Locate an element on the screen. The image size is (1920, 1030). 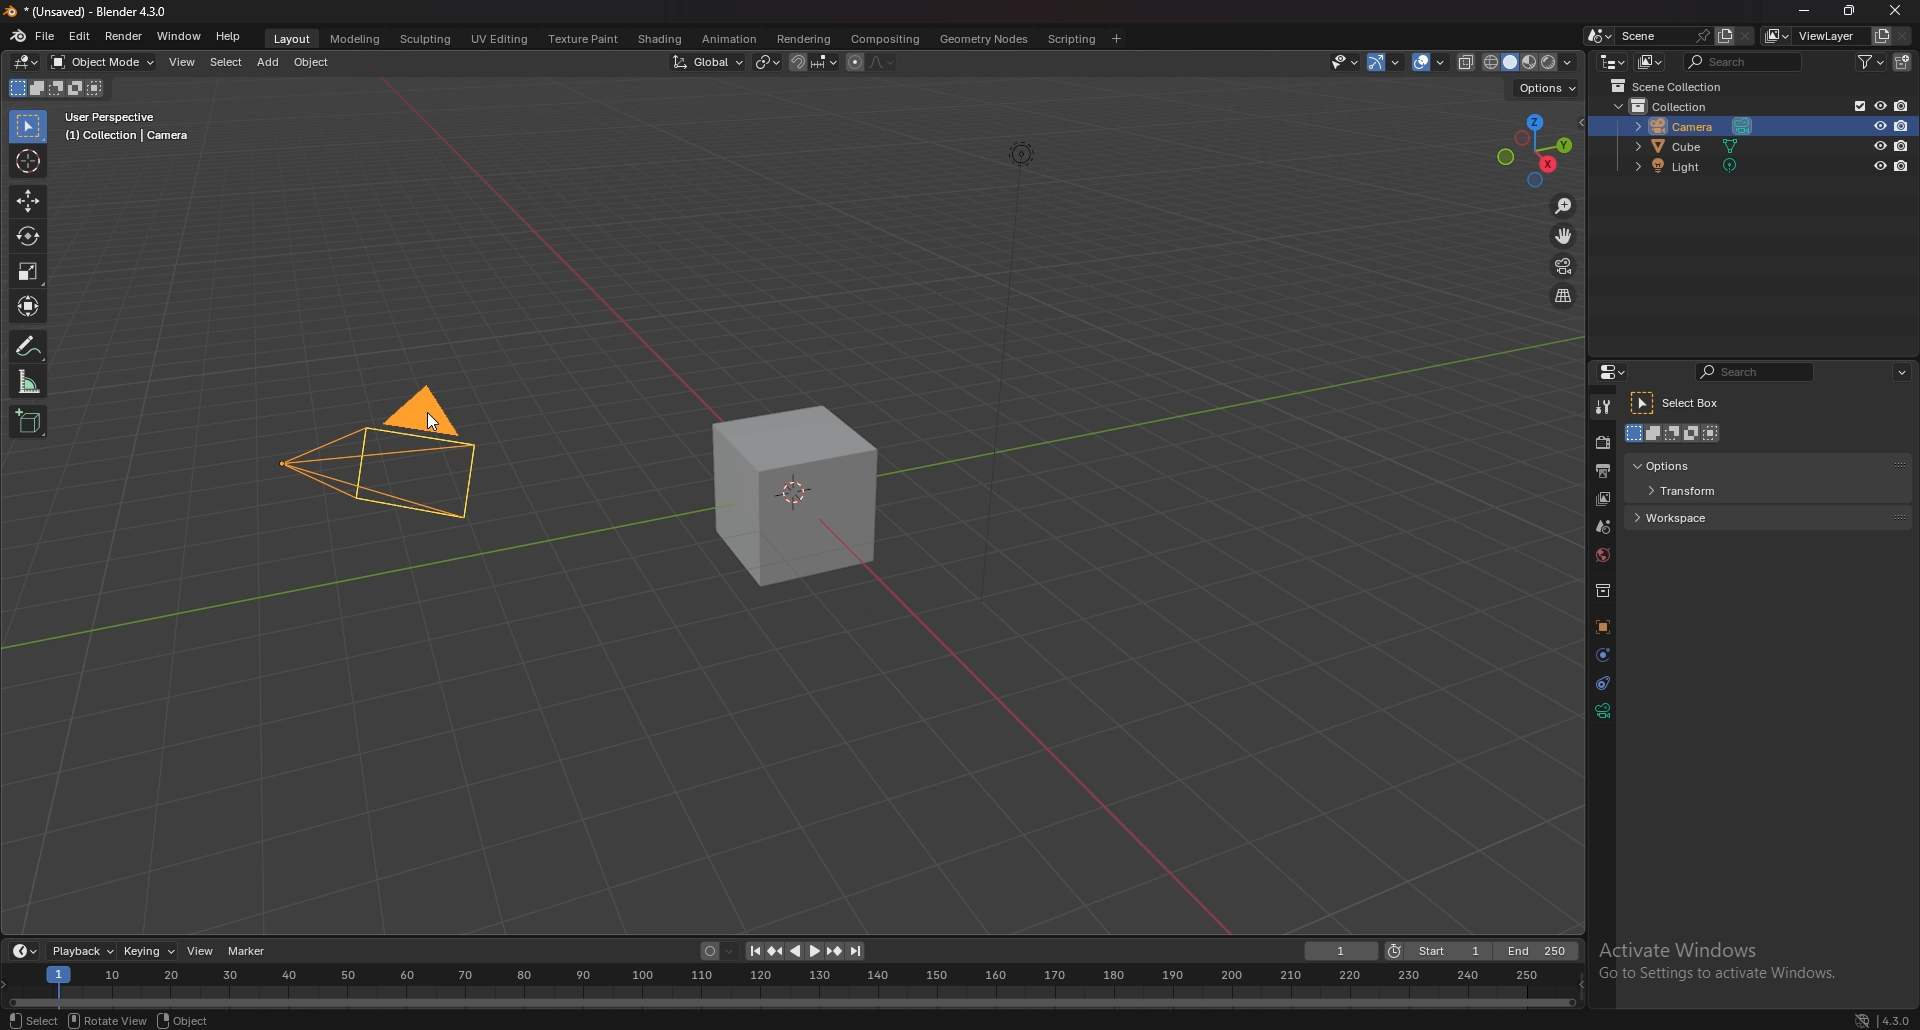
uv editing is located at coordinates (499, 39).